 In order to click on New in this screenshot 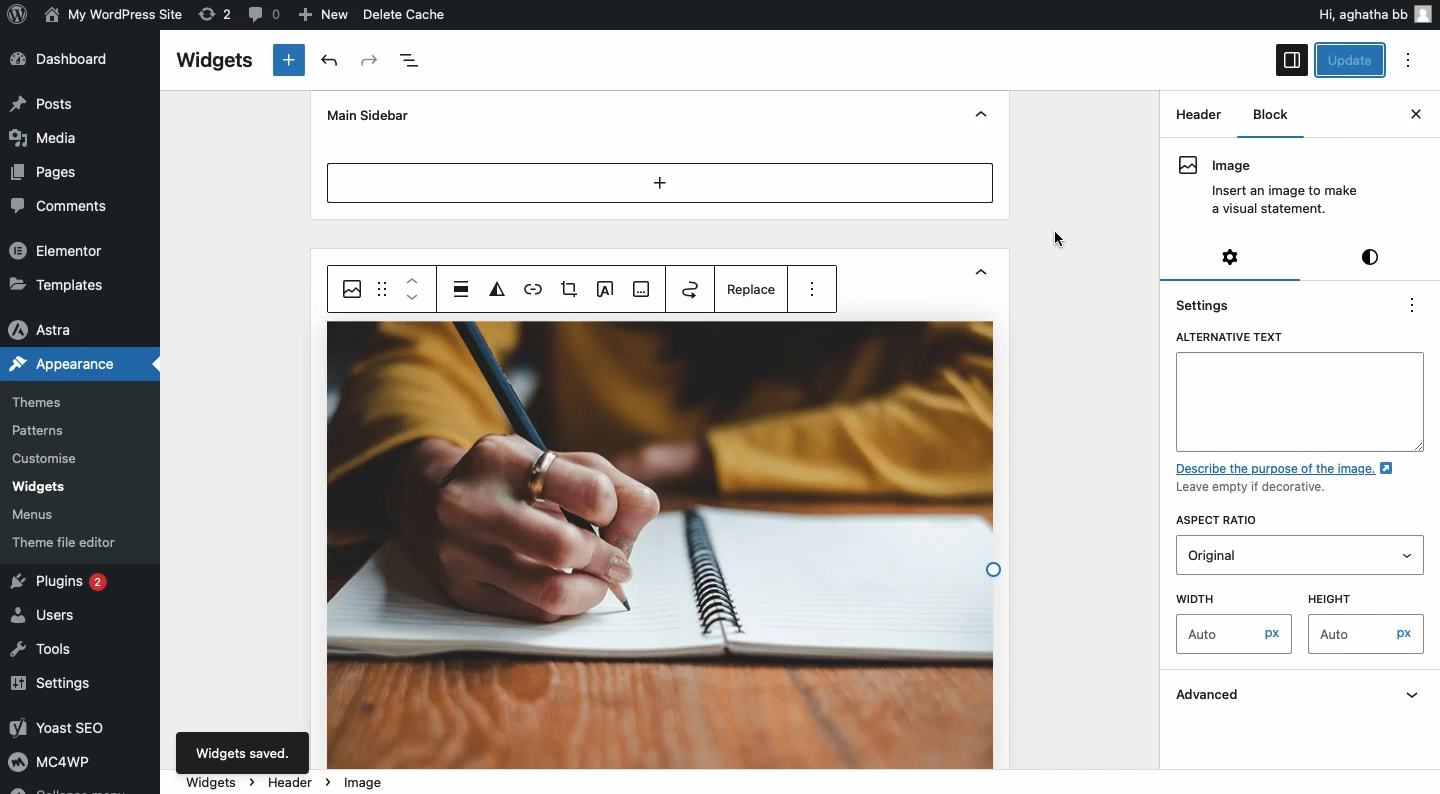, I will do `click(326, 15)`.